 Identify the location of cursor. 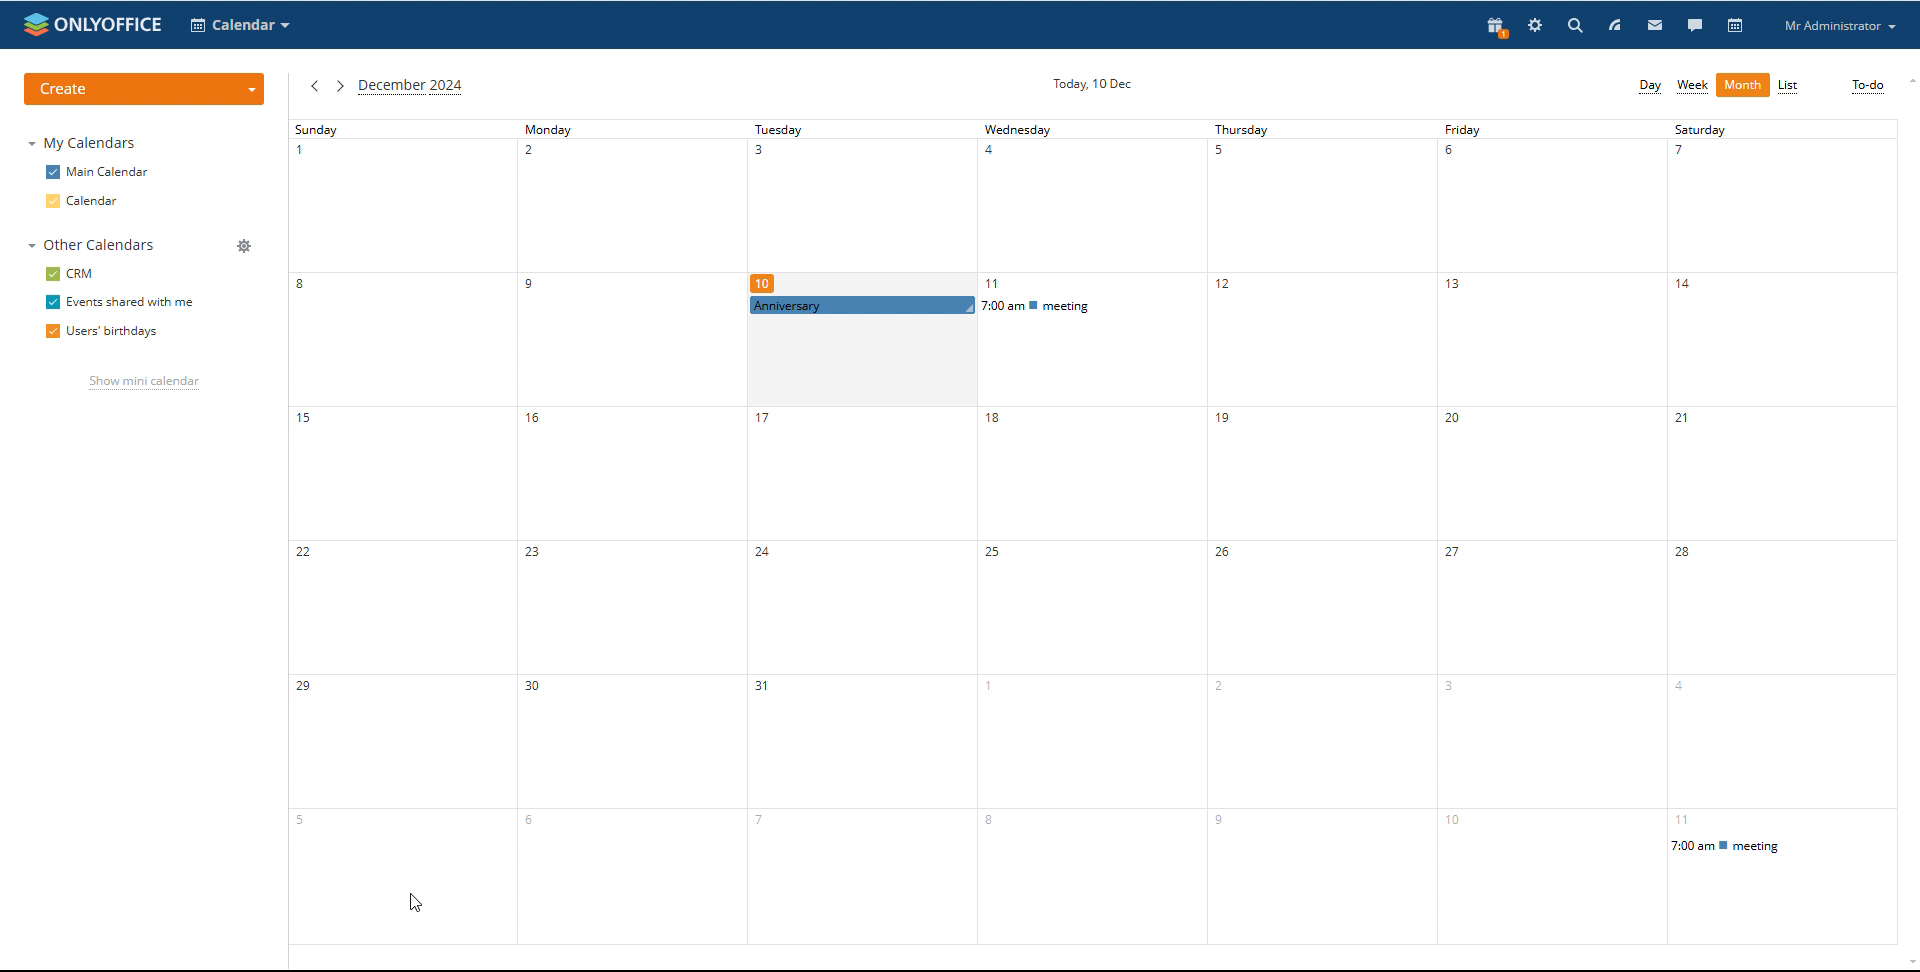
(1001, 315).